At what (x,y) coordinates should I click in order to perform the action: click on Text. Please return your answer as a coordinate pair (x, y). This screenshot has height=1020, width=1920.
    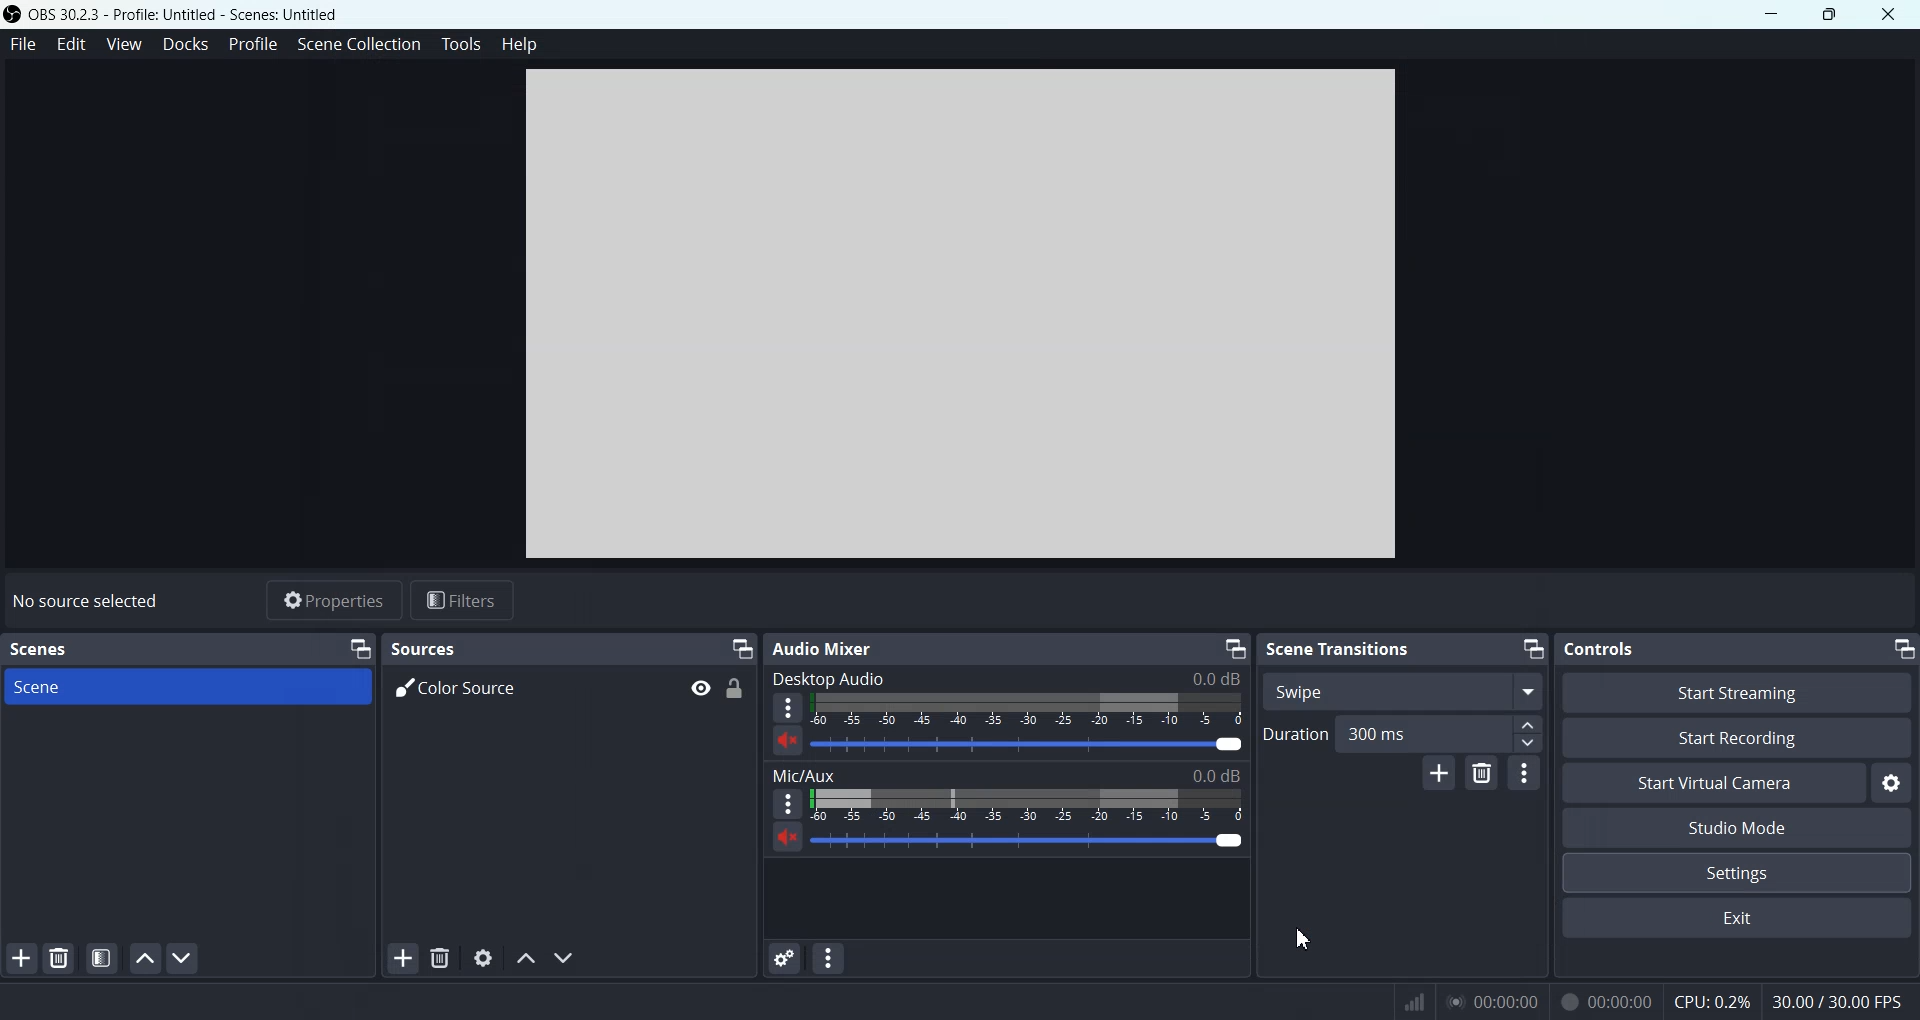
    Looking at the image, I should click on (42, 649).